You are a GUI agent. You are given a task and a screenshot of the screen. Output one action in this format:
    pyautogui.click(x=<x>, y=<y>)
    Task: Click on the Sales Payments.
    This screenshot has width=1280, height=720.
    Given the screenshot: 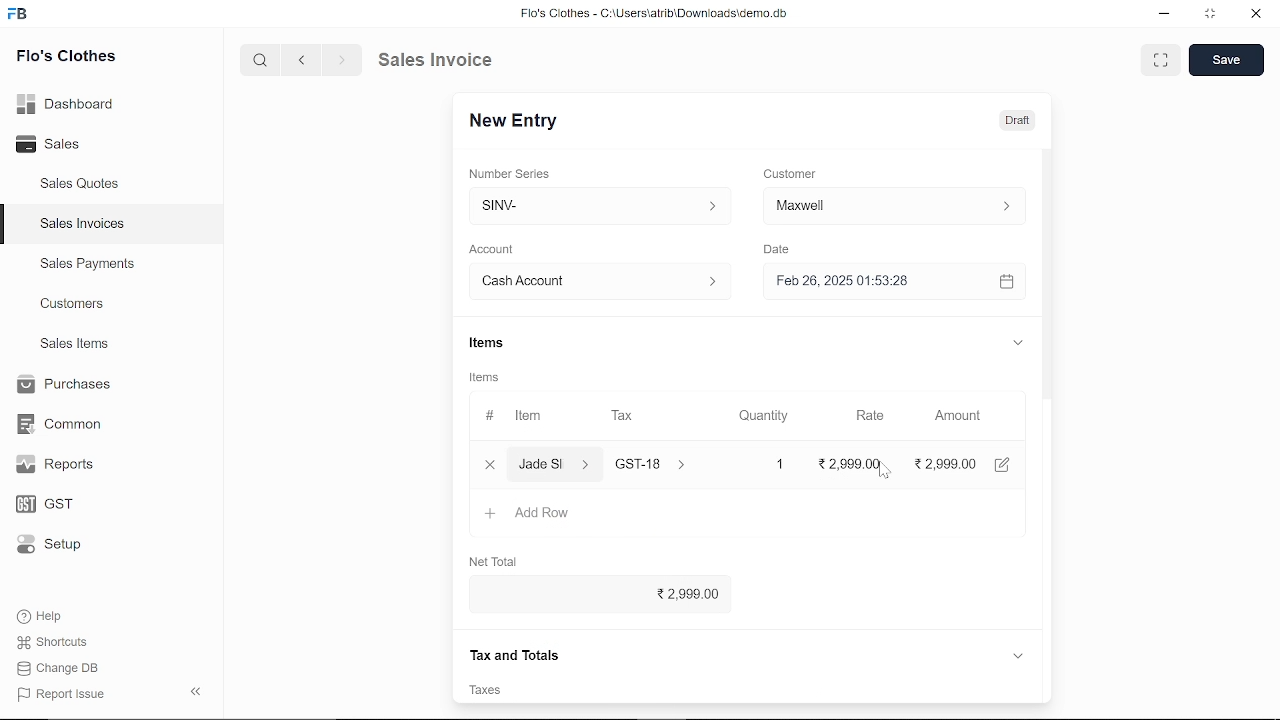 What is the action you would take?
    pyautogui.click(x=86, y=264)
    